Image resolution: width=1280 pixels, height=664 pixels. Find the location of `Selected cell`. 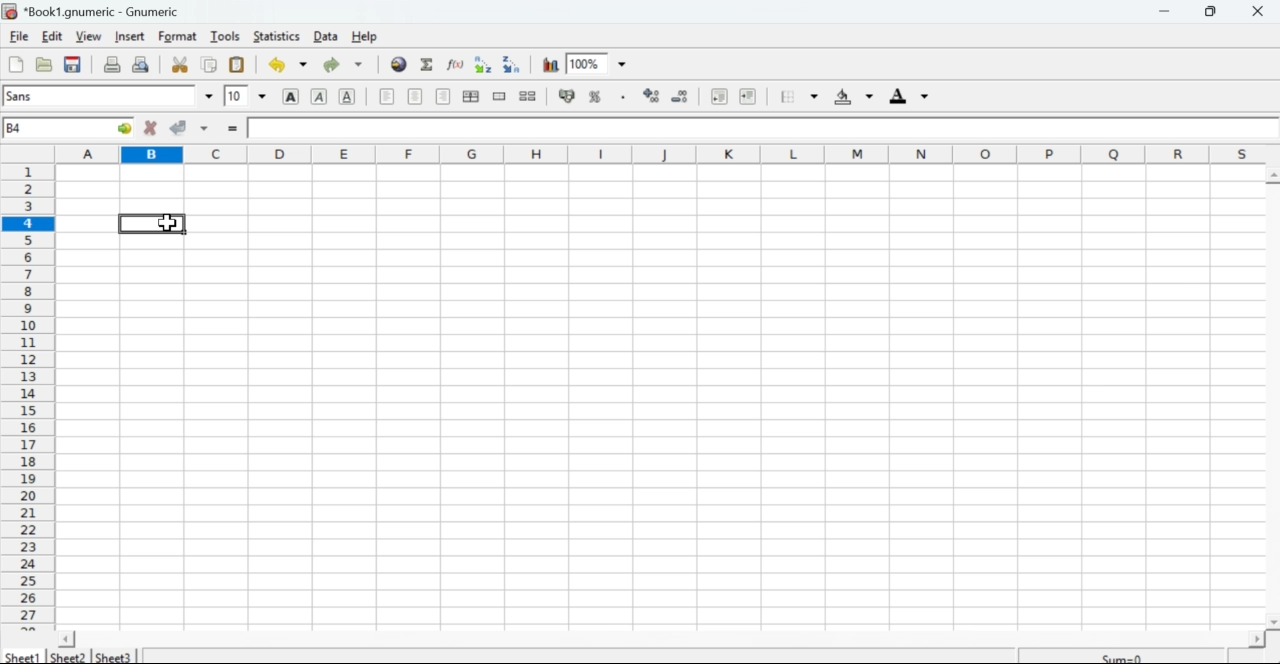

Selected cell is located at coordinates (154, 221).